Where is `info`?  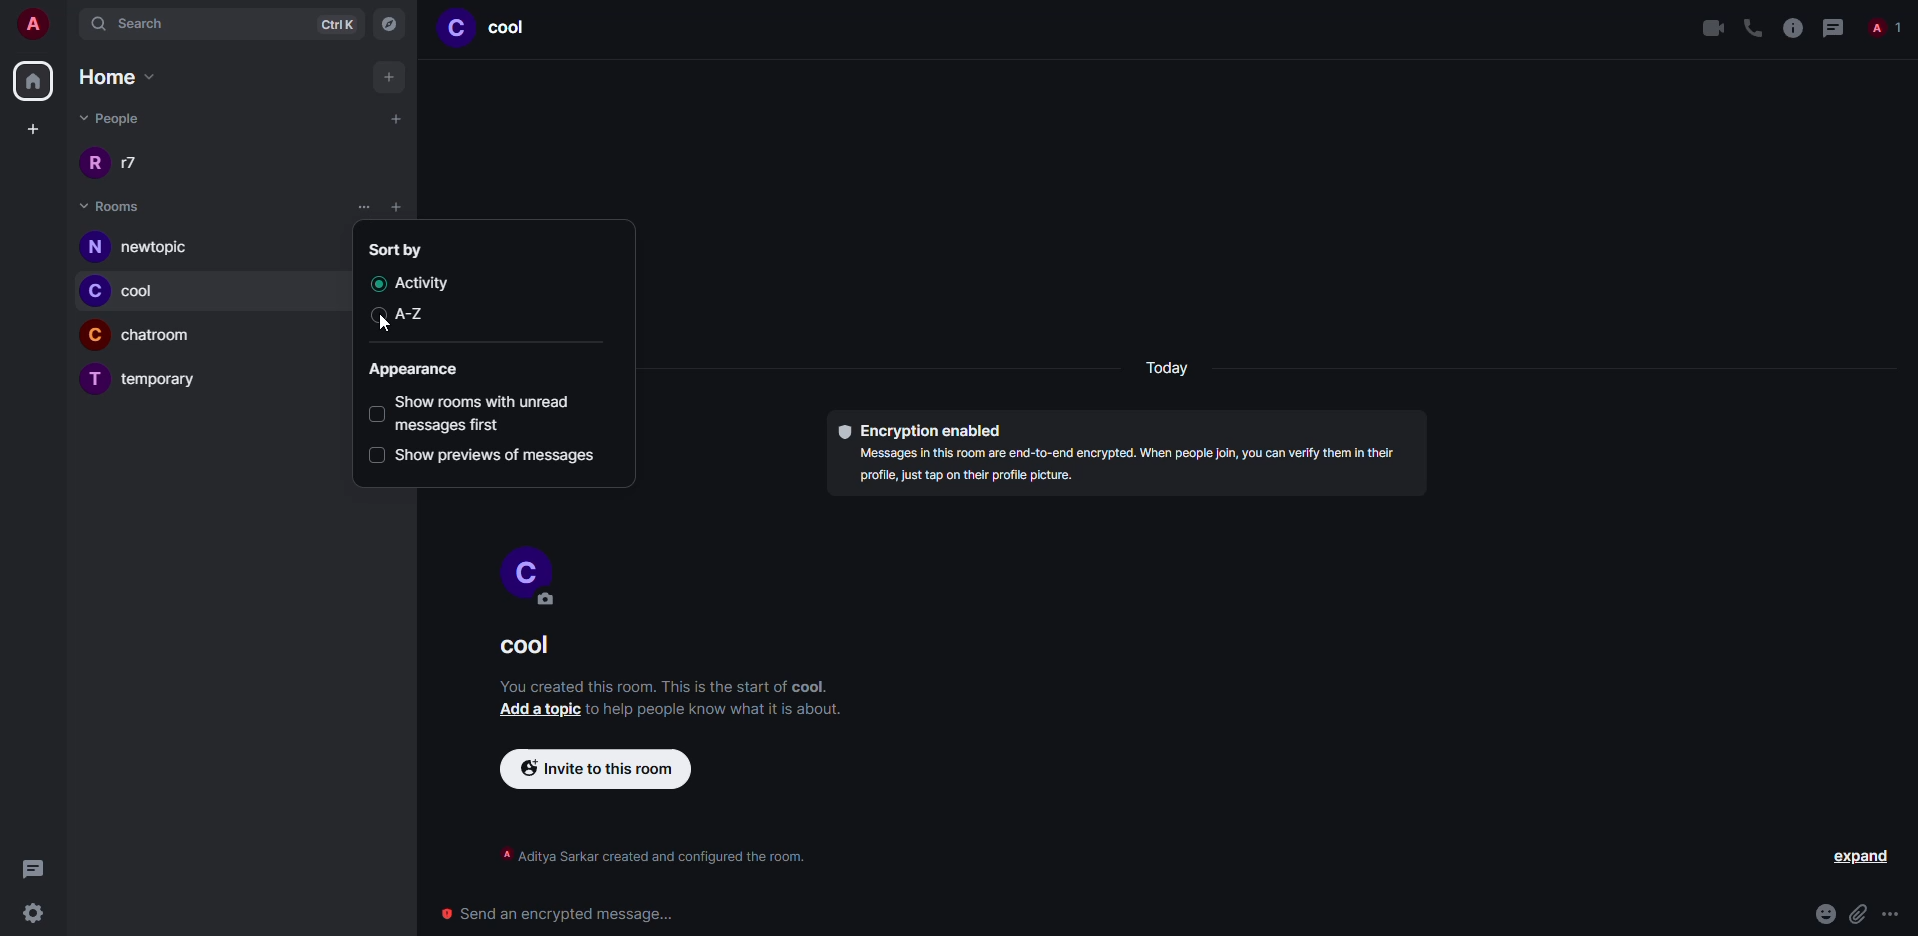 info is located at coordinates (660, 852).